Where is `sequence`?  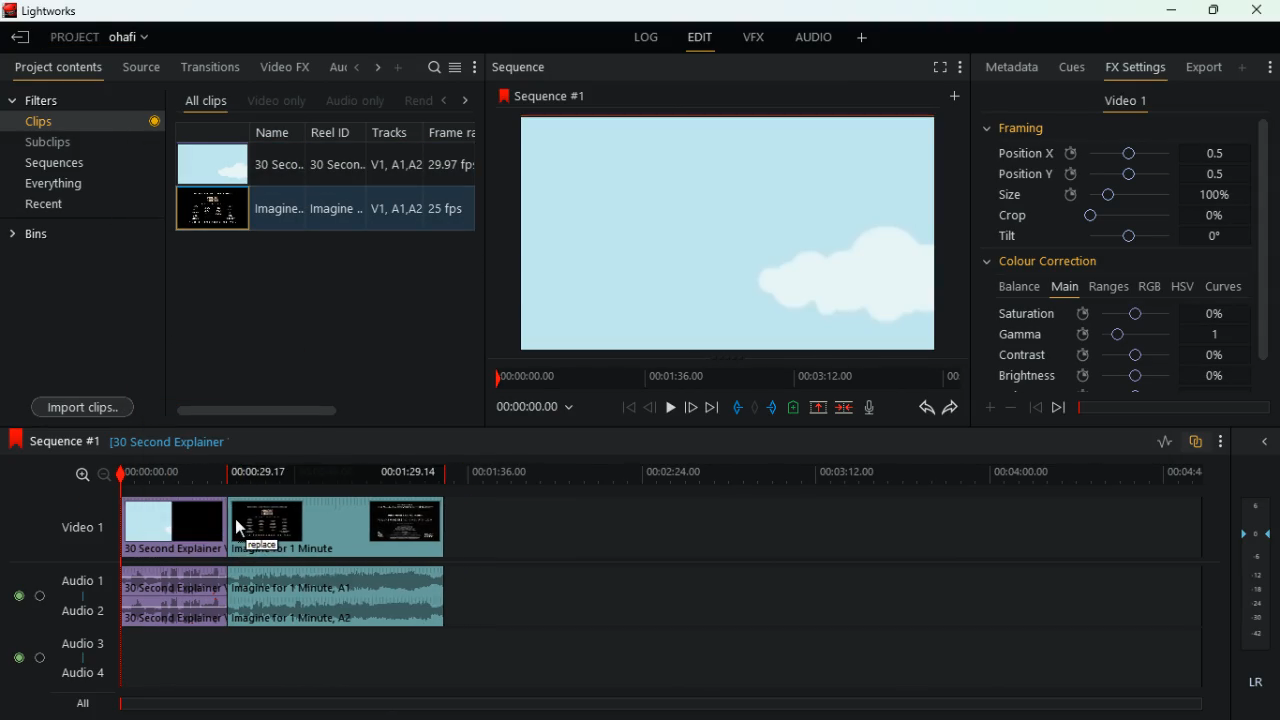
sequence is located at coordinates (521, 67).